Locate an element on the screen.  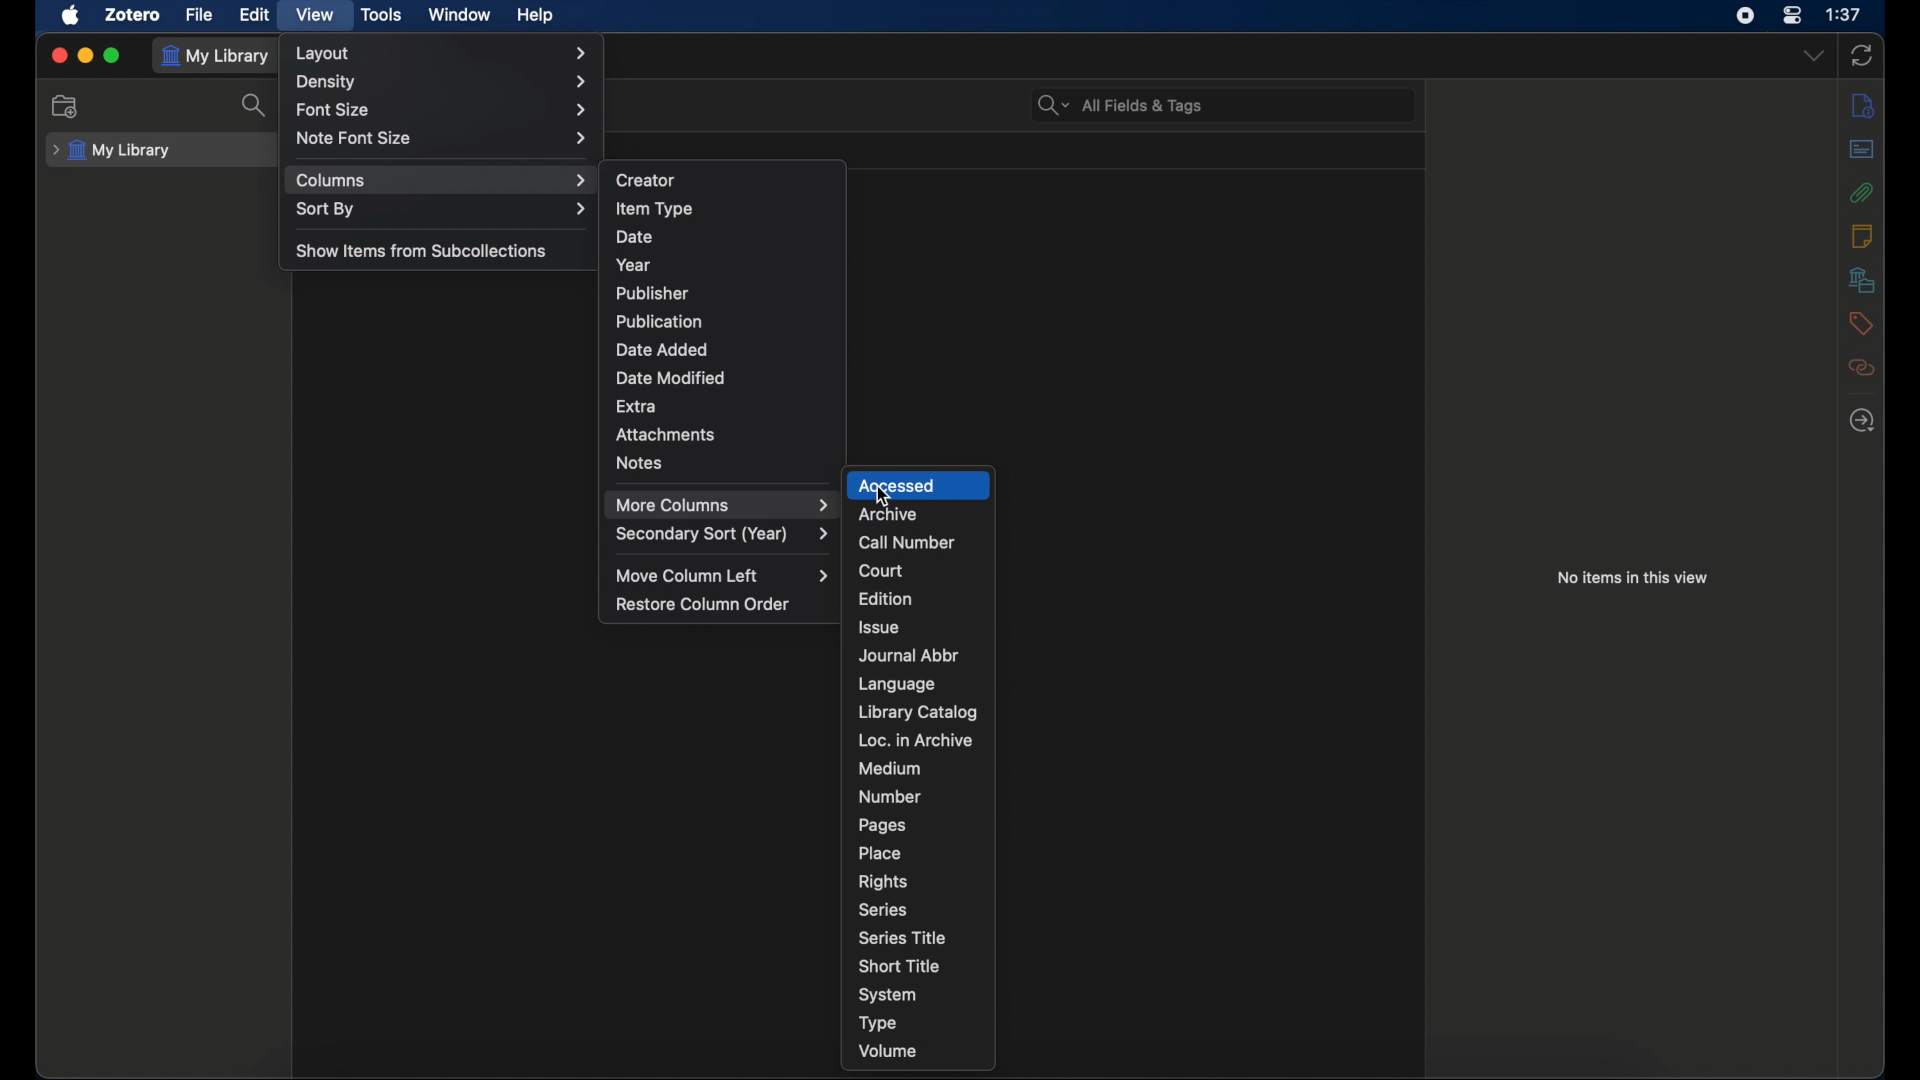
place is located at coordinates (878, 852).